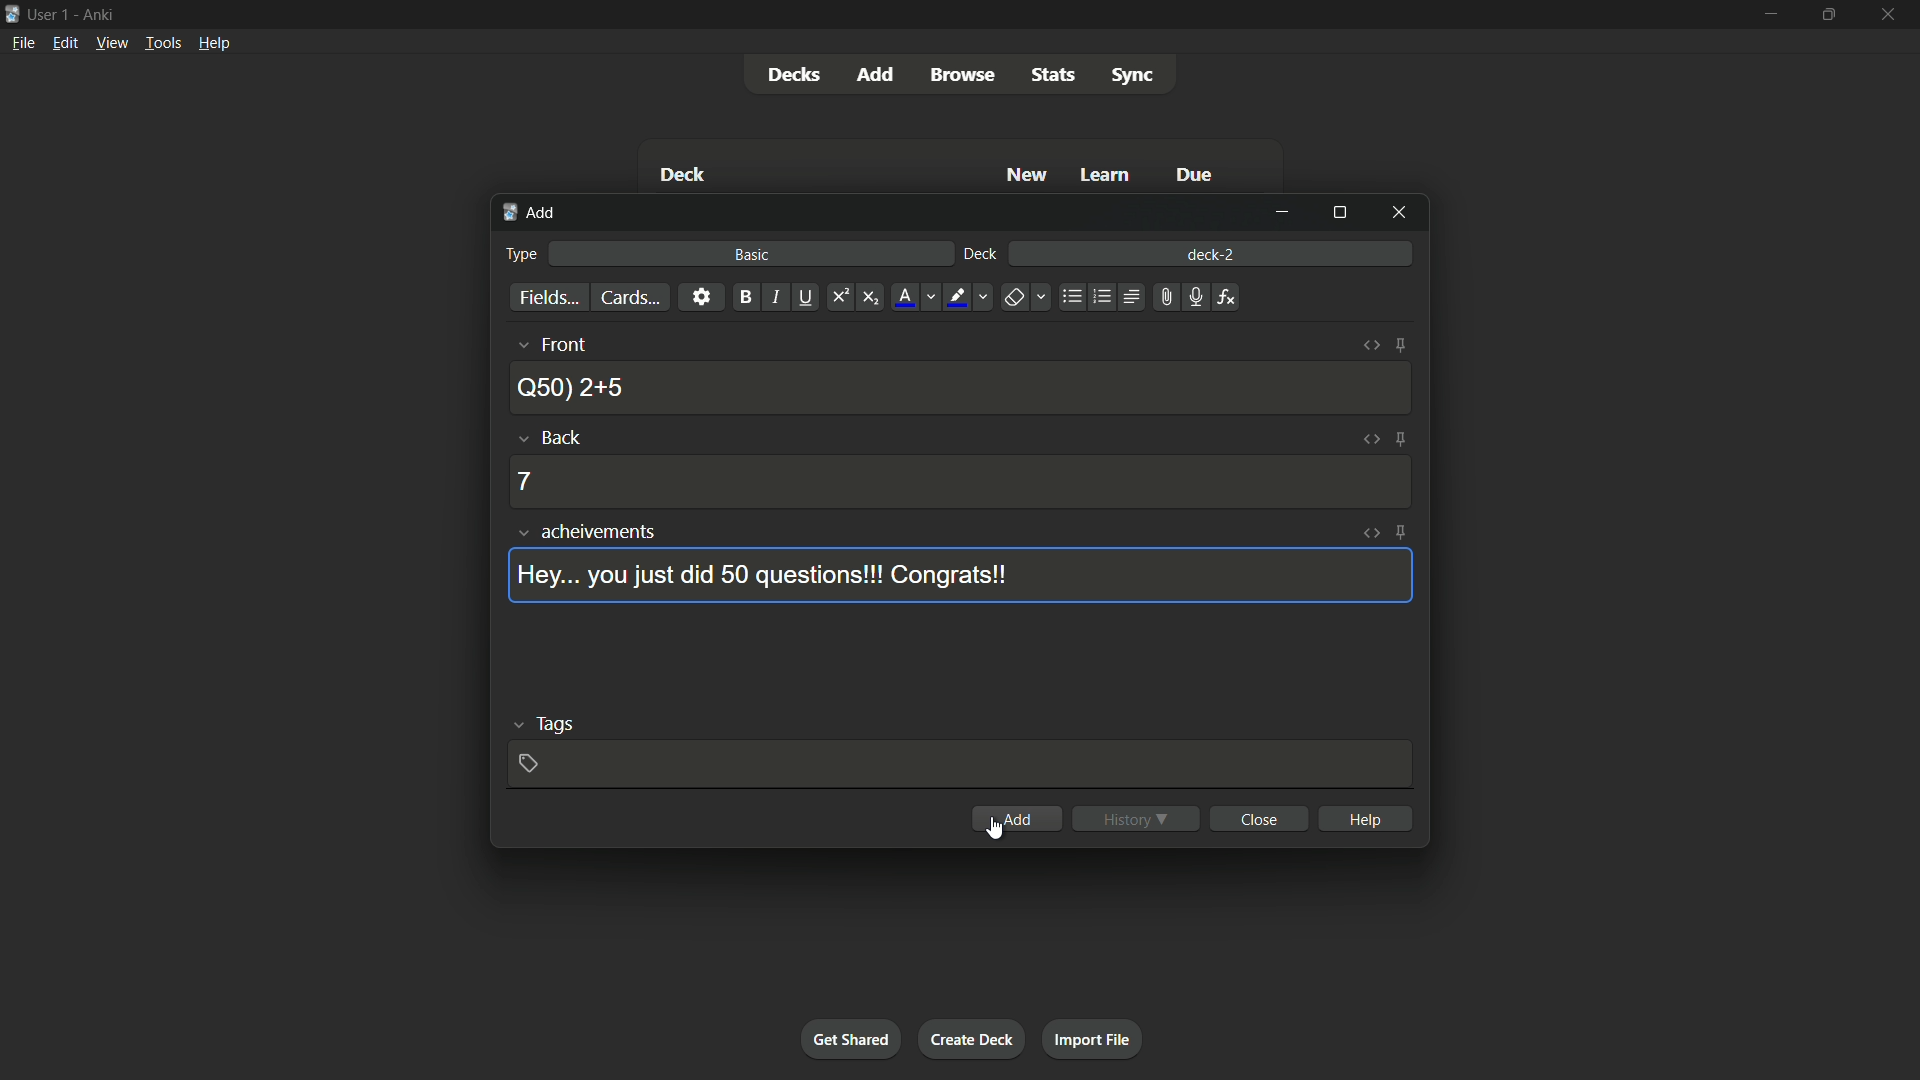 Image resolution: width=1920 pixels, height=1080 pixels. What do you see at coordinates (765, 575) in the screenshot?
I see `Hey... you just did 50 questions!!! Congrats!!` at bounding box center [765, 575].